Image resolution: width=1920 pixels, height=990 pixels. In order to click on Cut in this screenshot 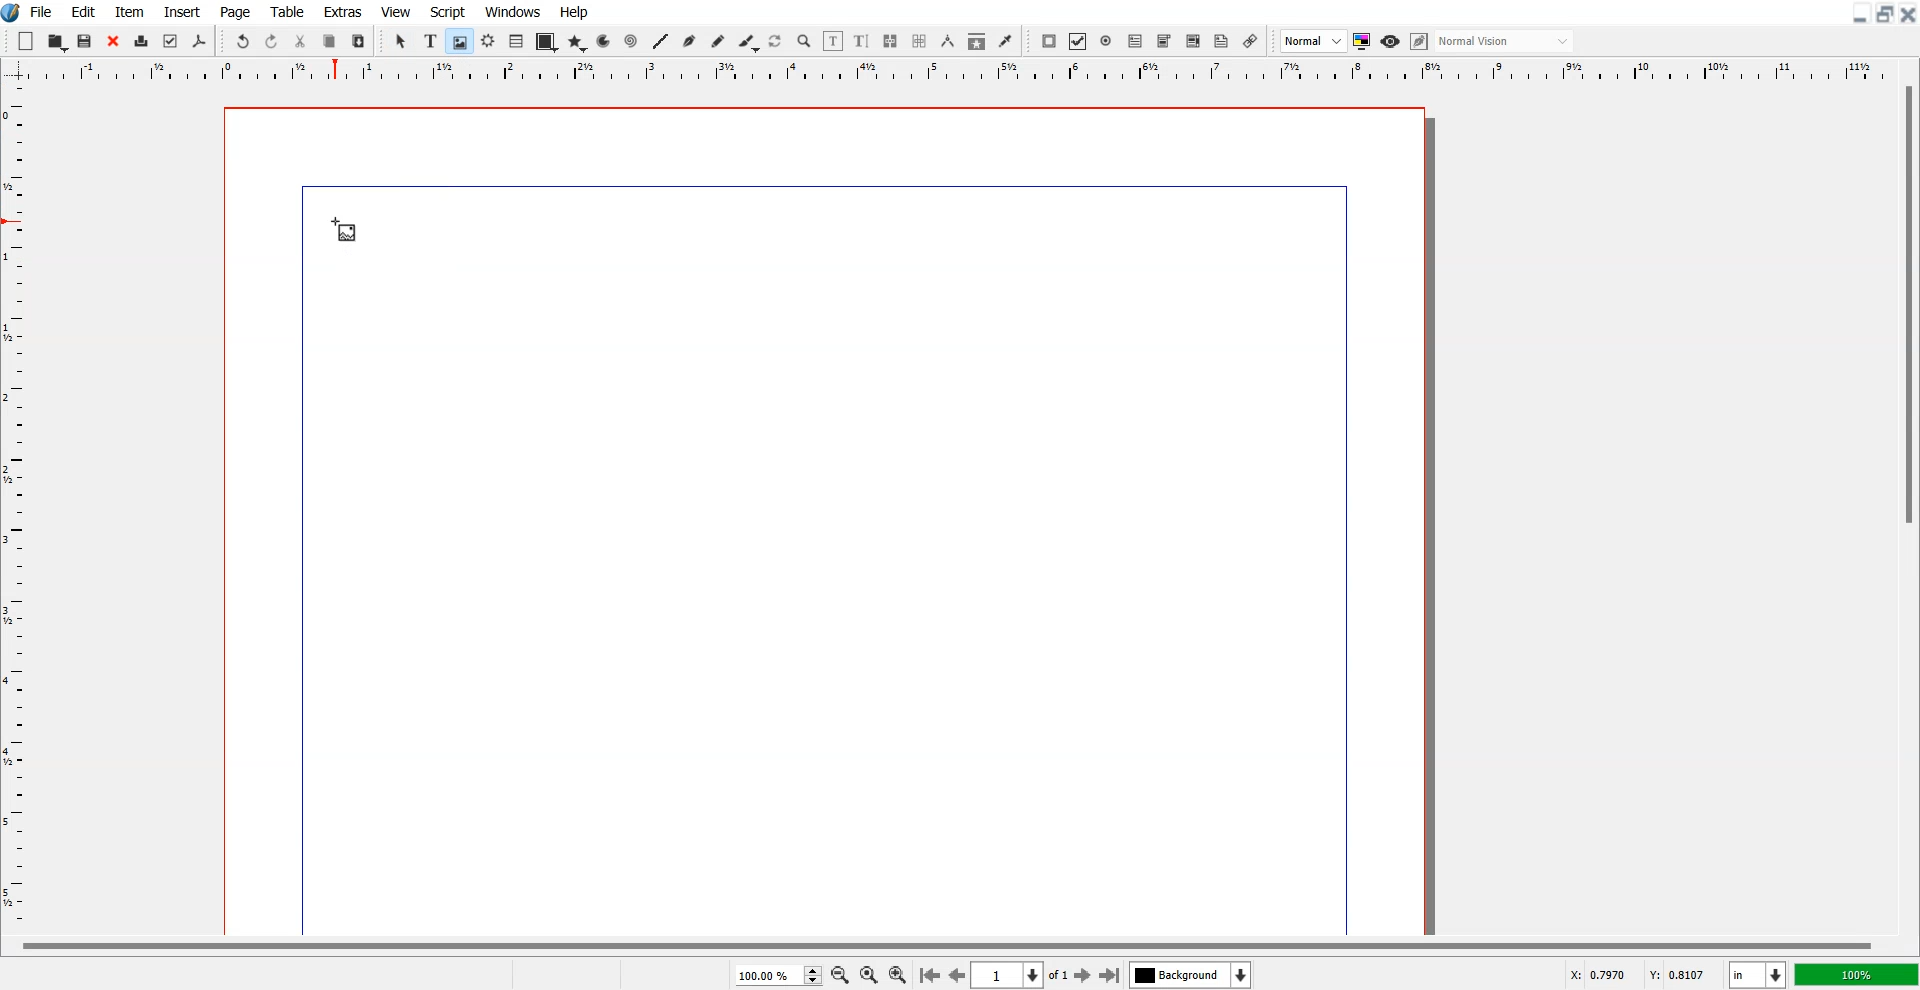, I will do `click(301, 40)`.